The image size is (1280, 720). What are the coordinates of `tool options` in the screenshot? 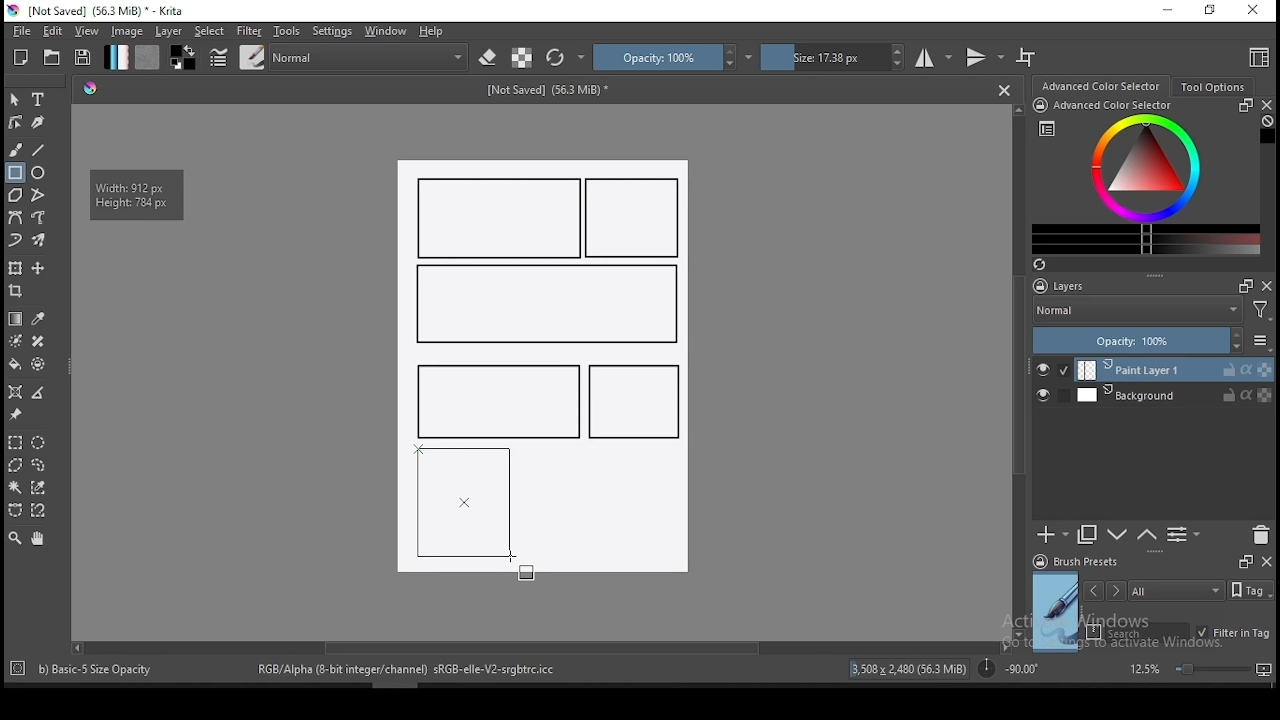 It's located at (1214, 87).